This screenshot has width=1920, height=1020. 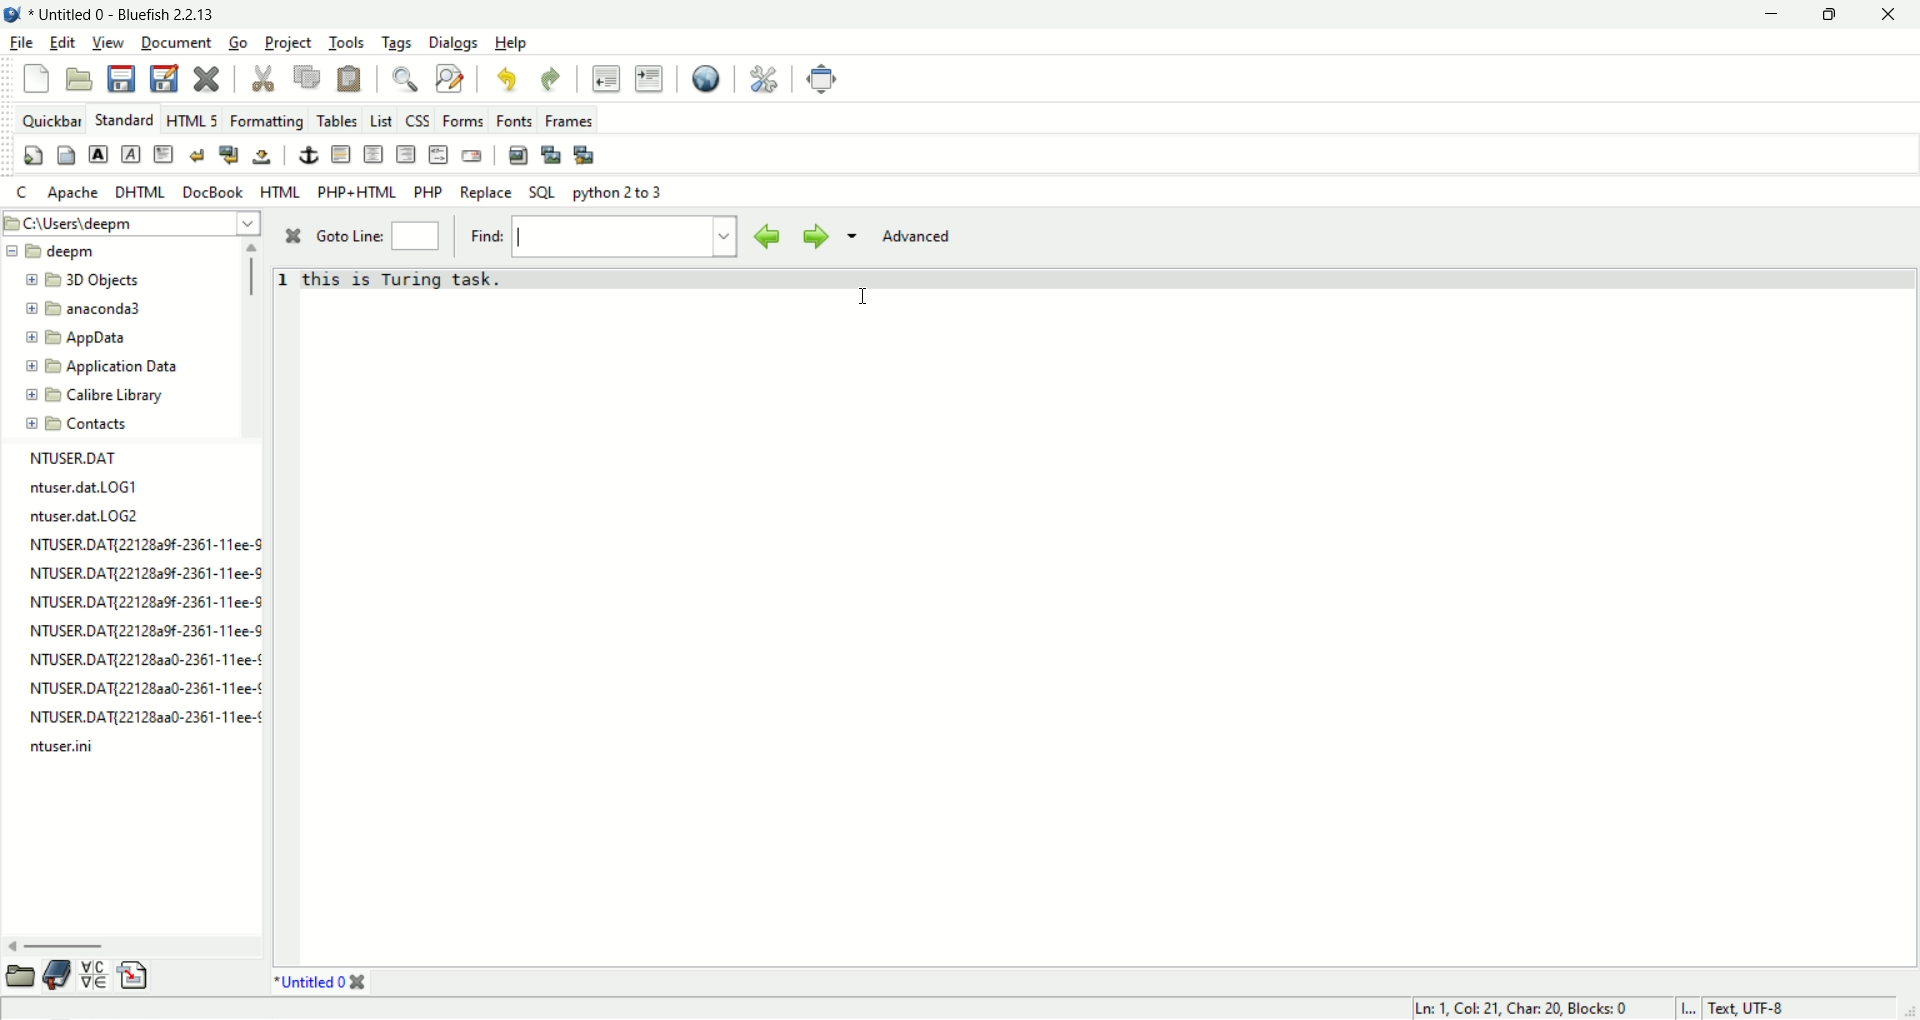 I want to click on PHP+HTML, so click(x=357, y=193).